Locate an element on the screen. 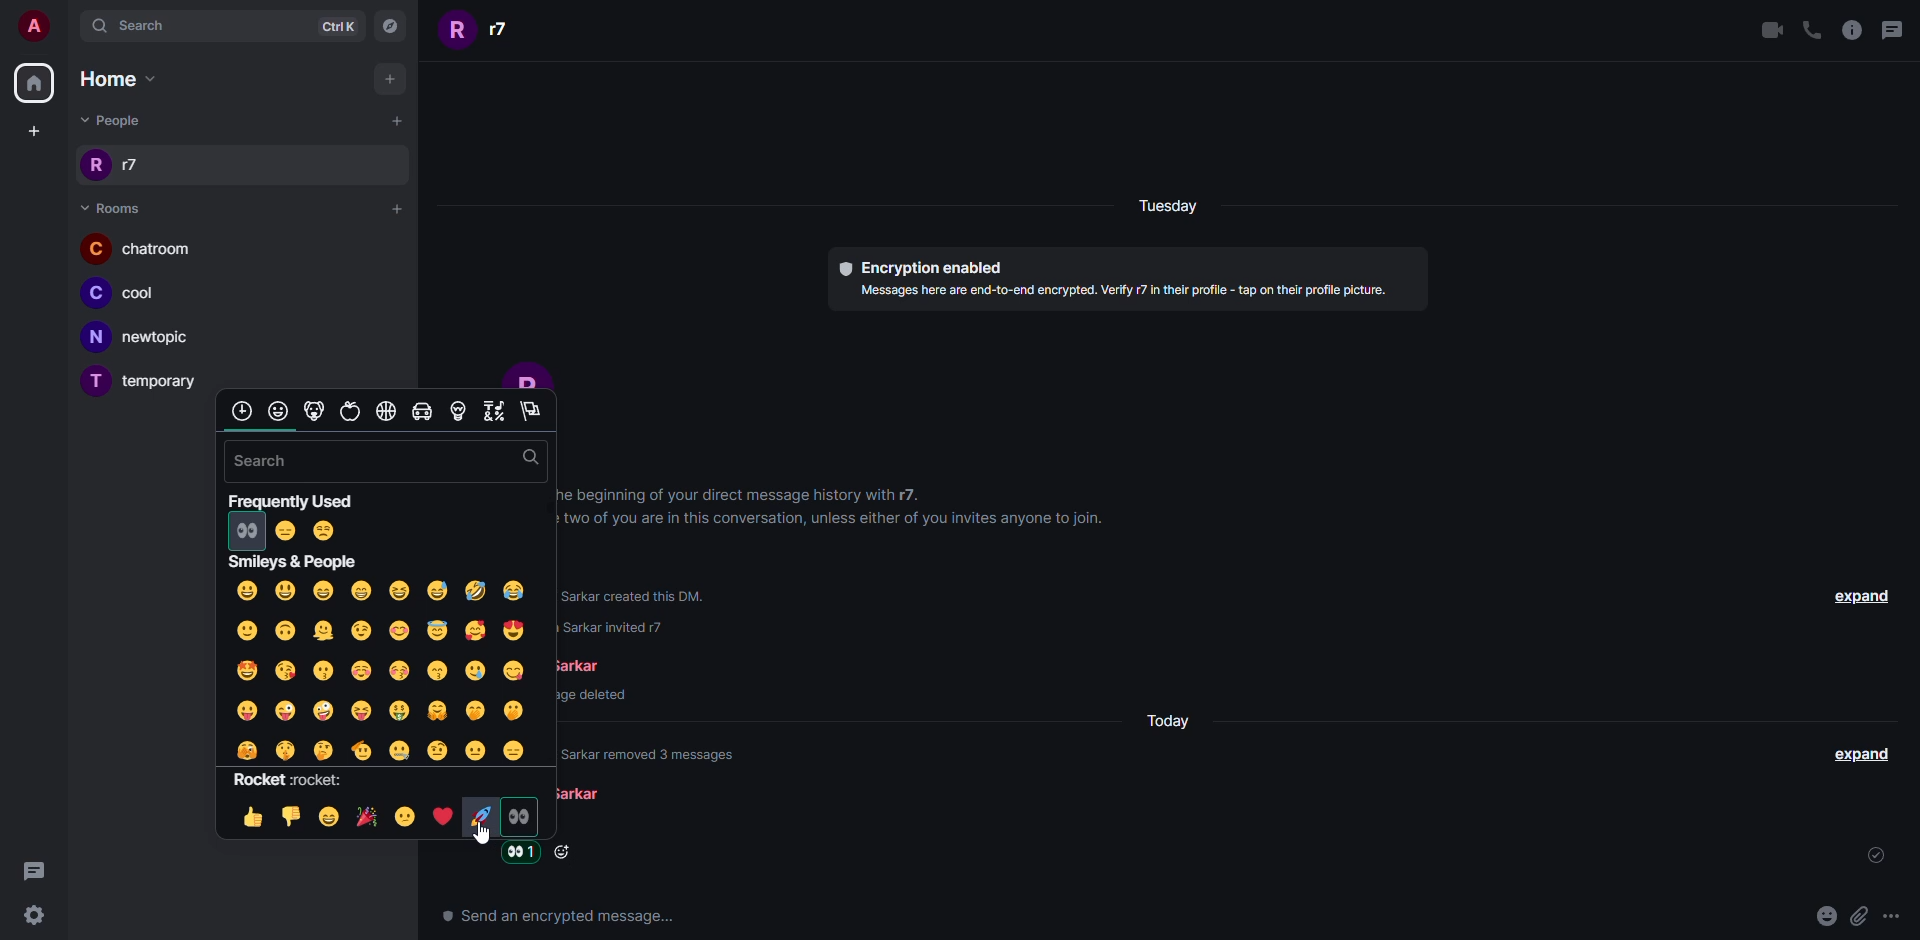  add is located at coordinates (394, 122).